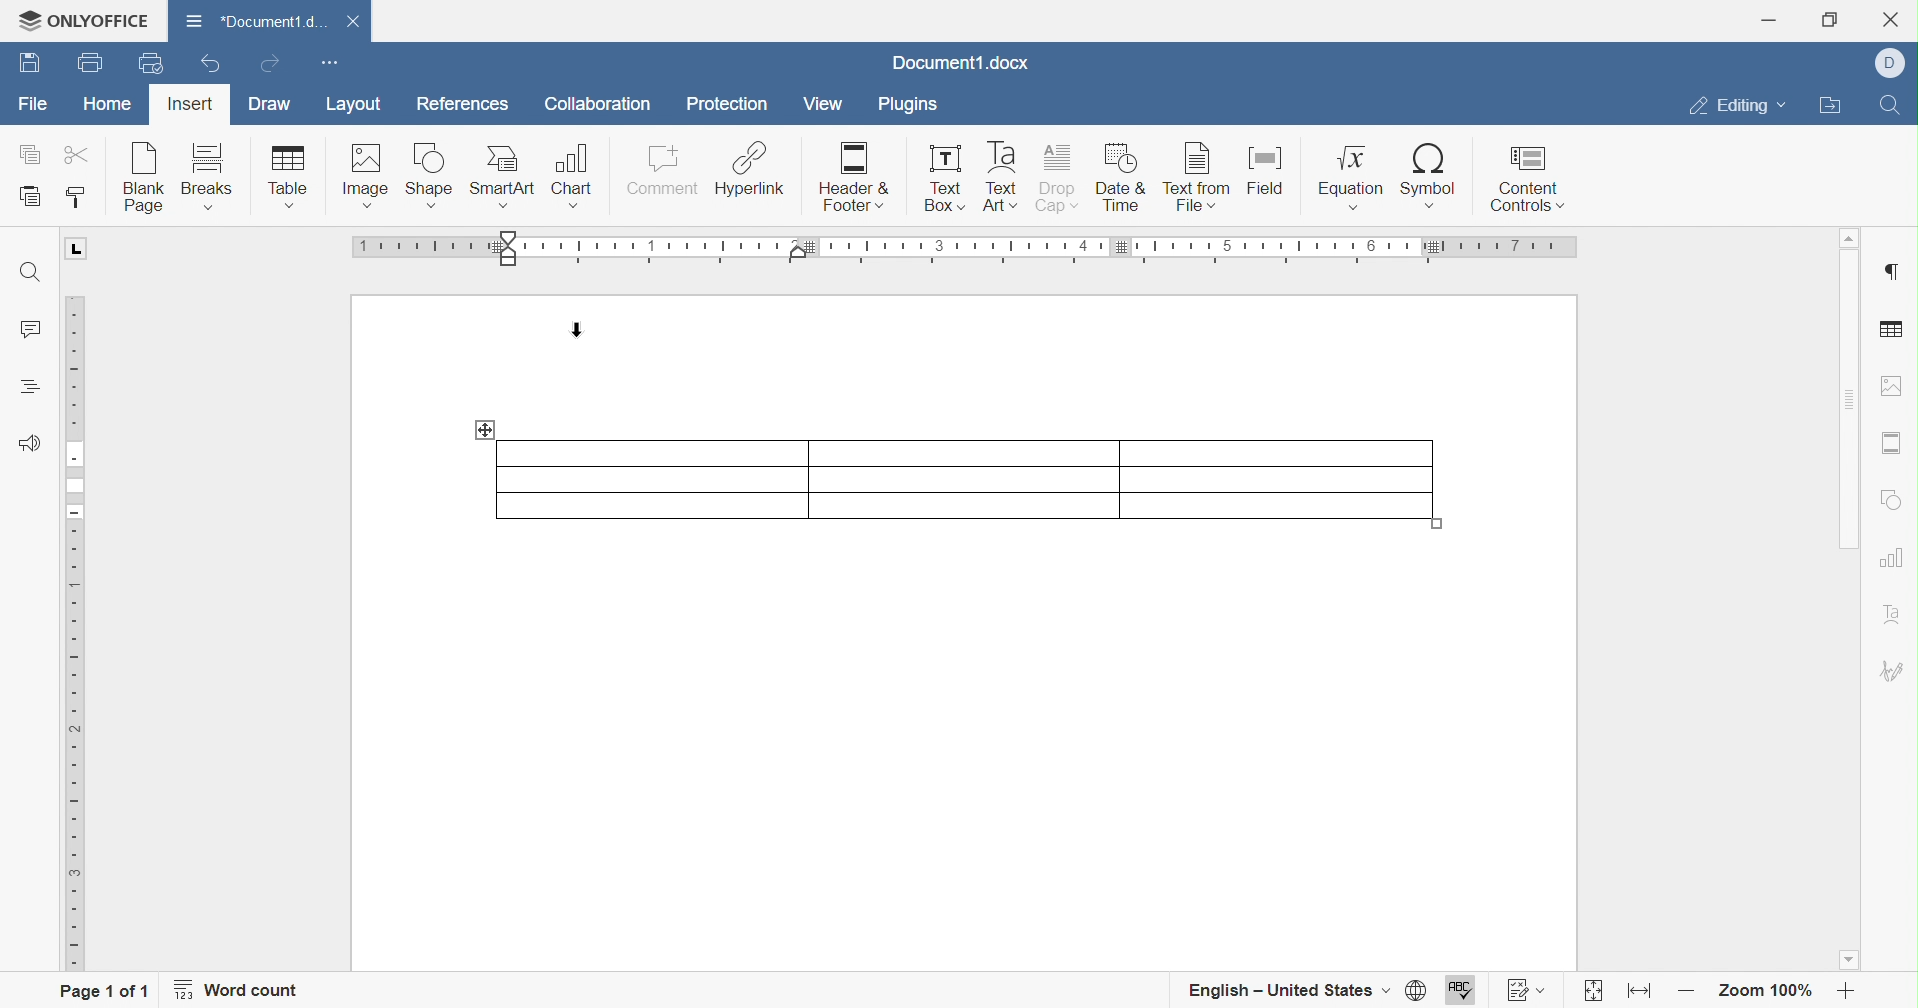 Image resolution: width=1918 pixels, height=1008 pixels. What do you see at coordinates (1288, 988) in the screenshot?
I see `English - United States` at bounding box center [1288, 988].